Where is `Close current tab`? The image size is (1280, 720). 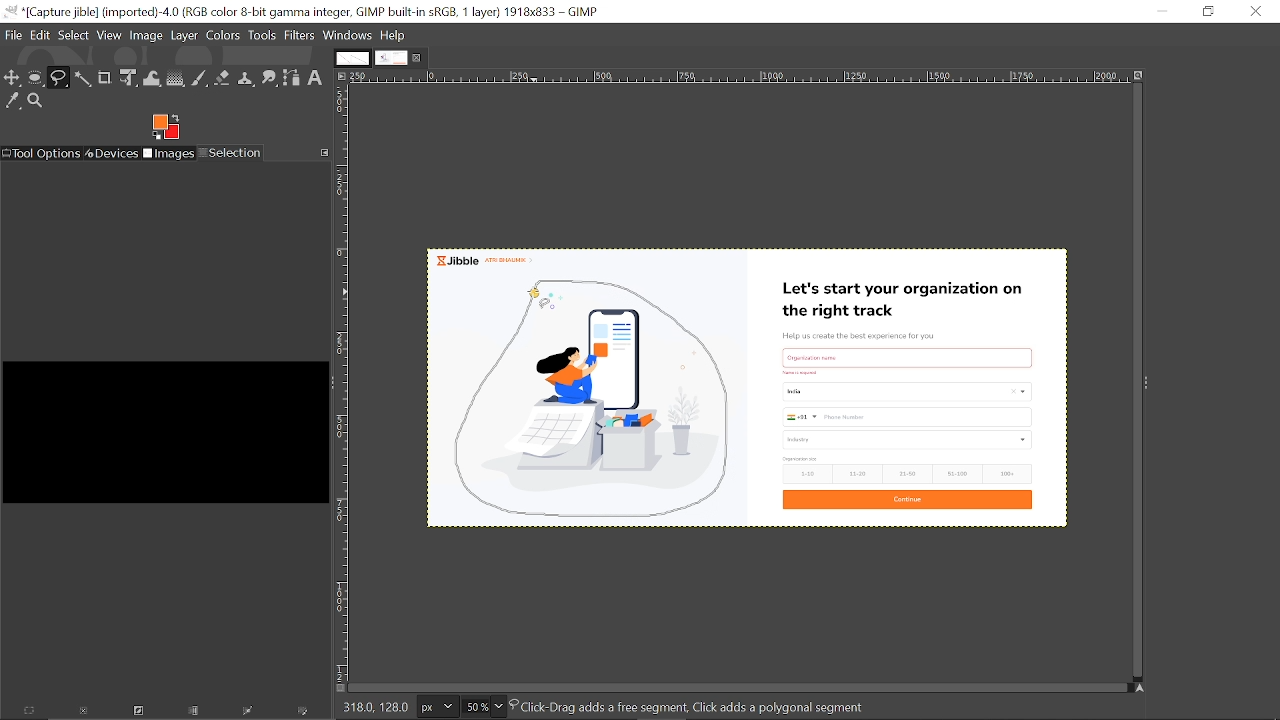 Close current tab is located at coordinates (419, 61).